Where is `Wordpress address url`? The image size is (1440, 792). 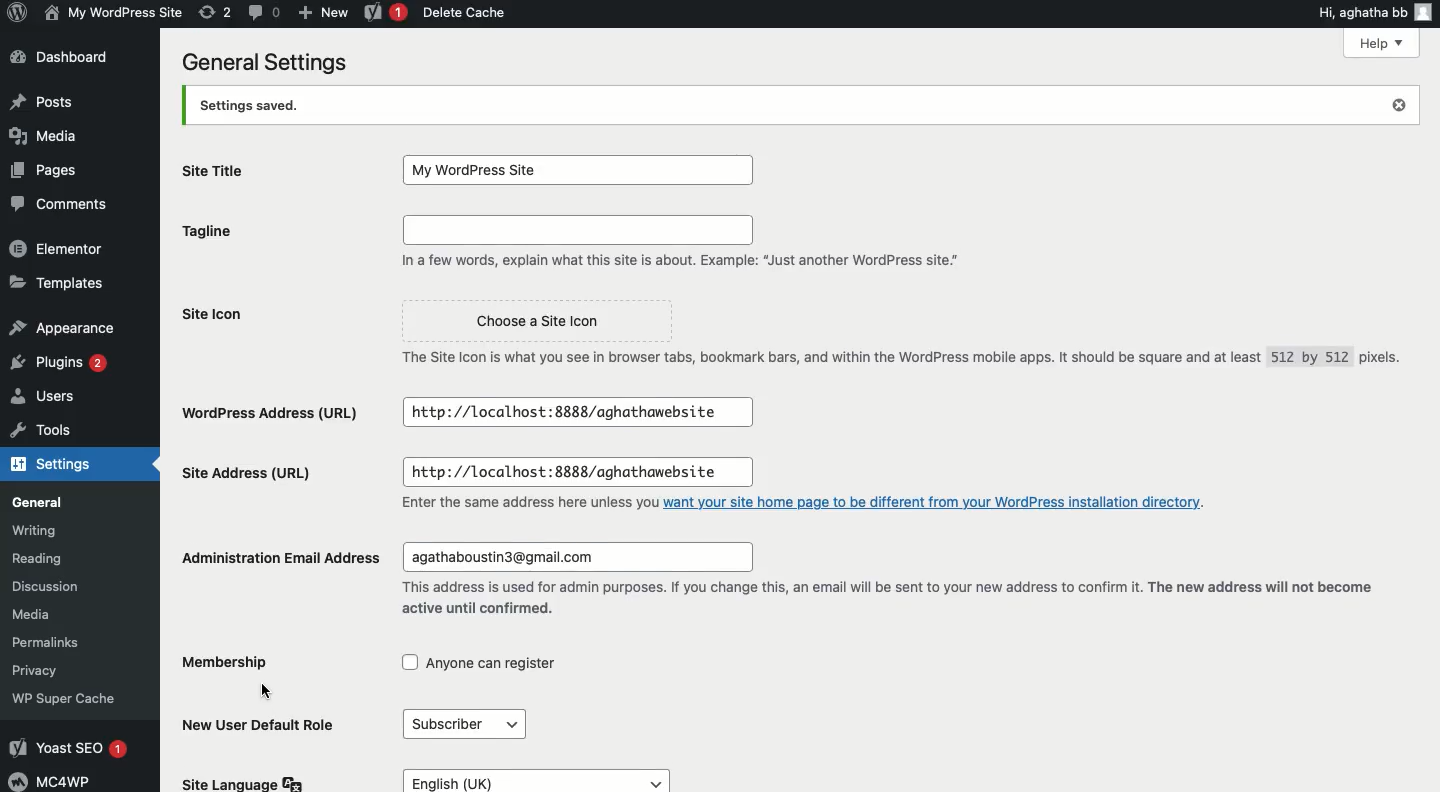
Wordpress address url is located at coordinates (269, 413).